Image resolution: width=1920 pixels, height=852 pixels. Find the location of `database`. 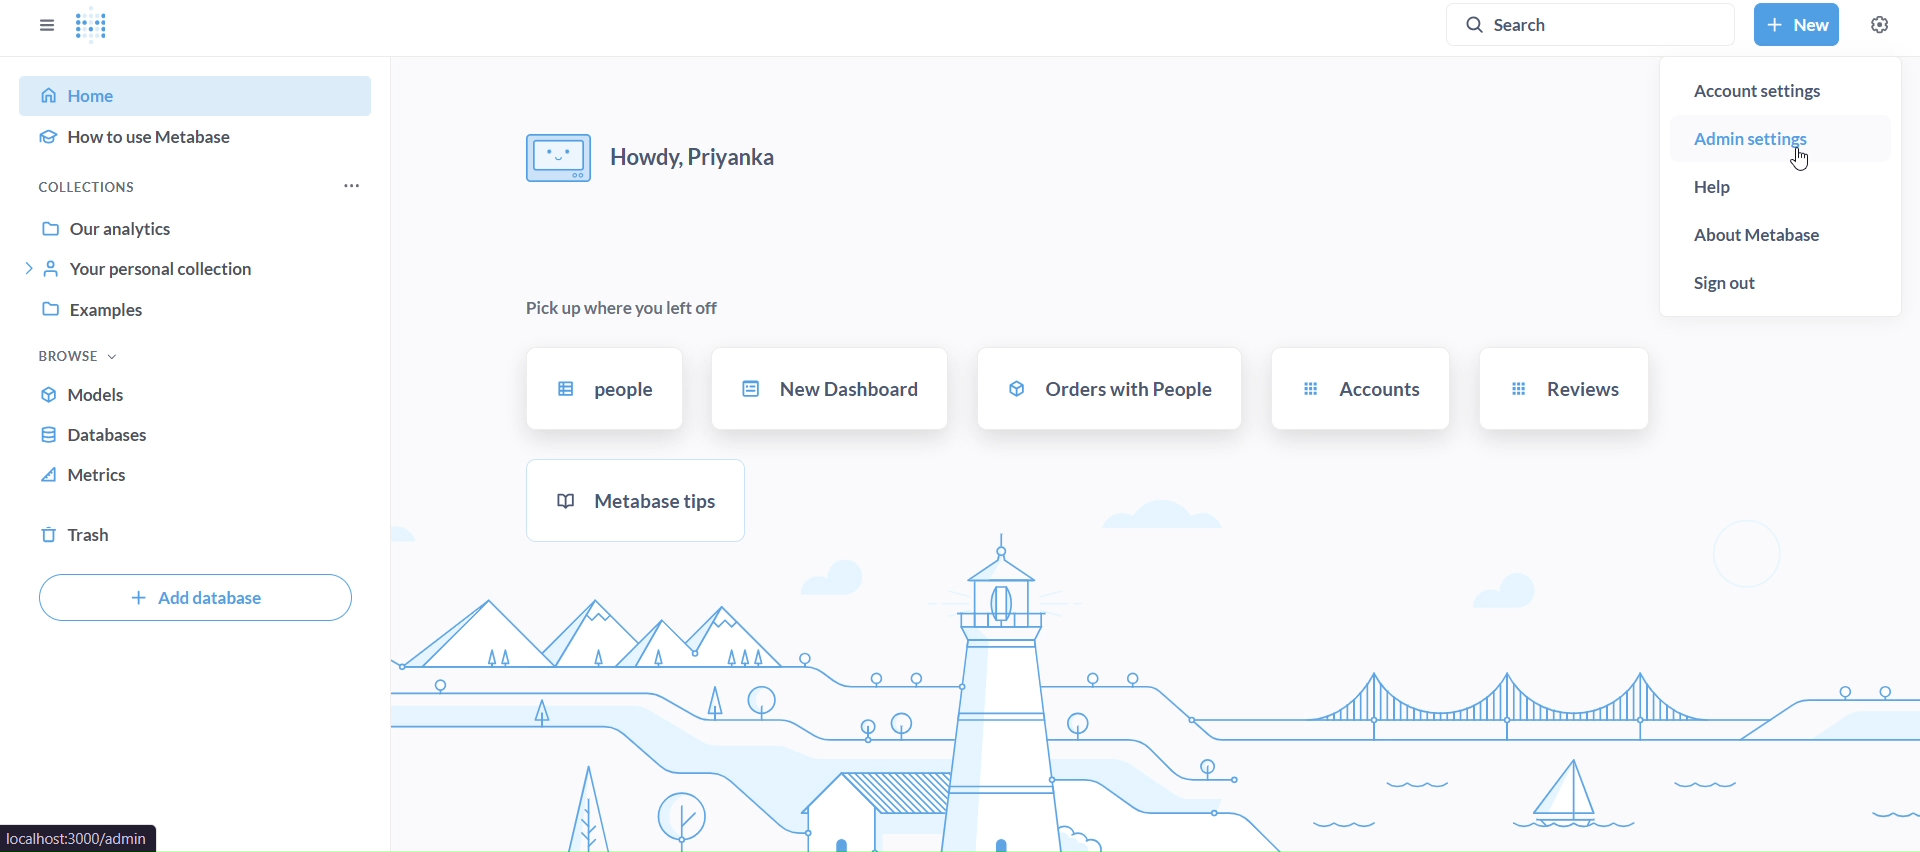

database is located at coordinates (199, 438).